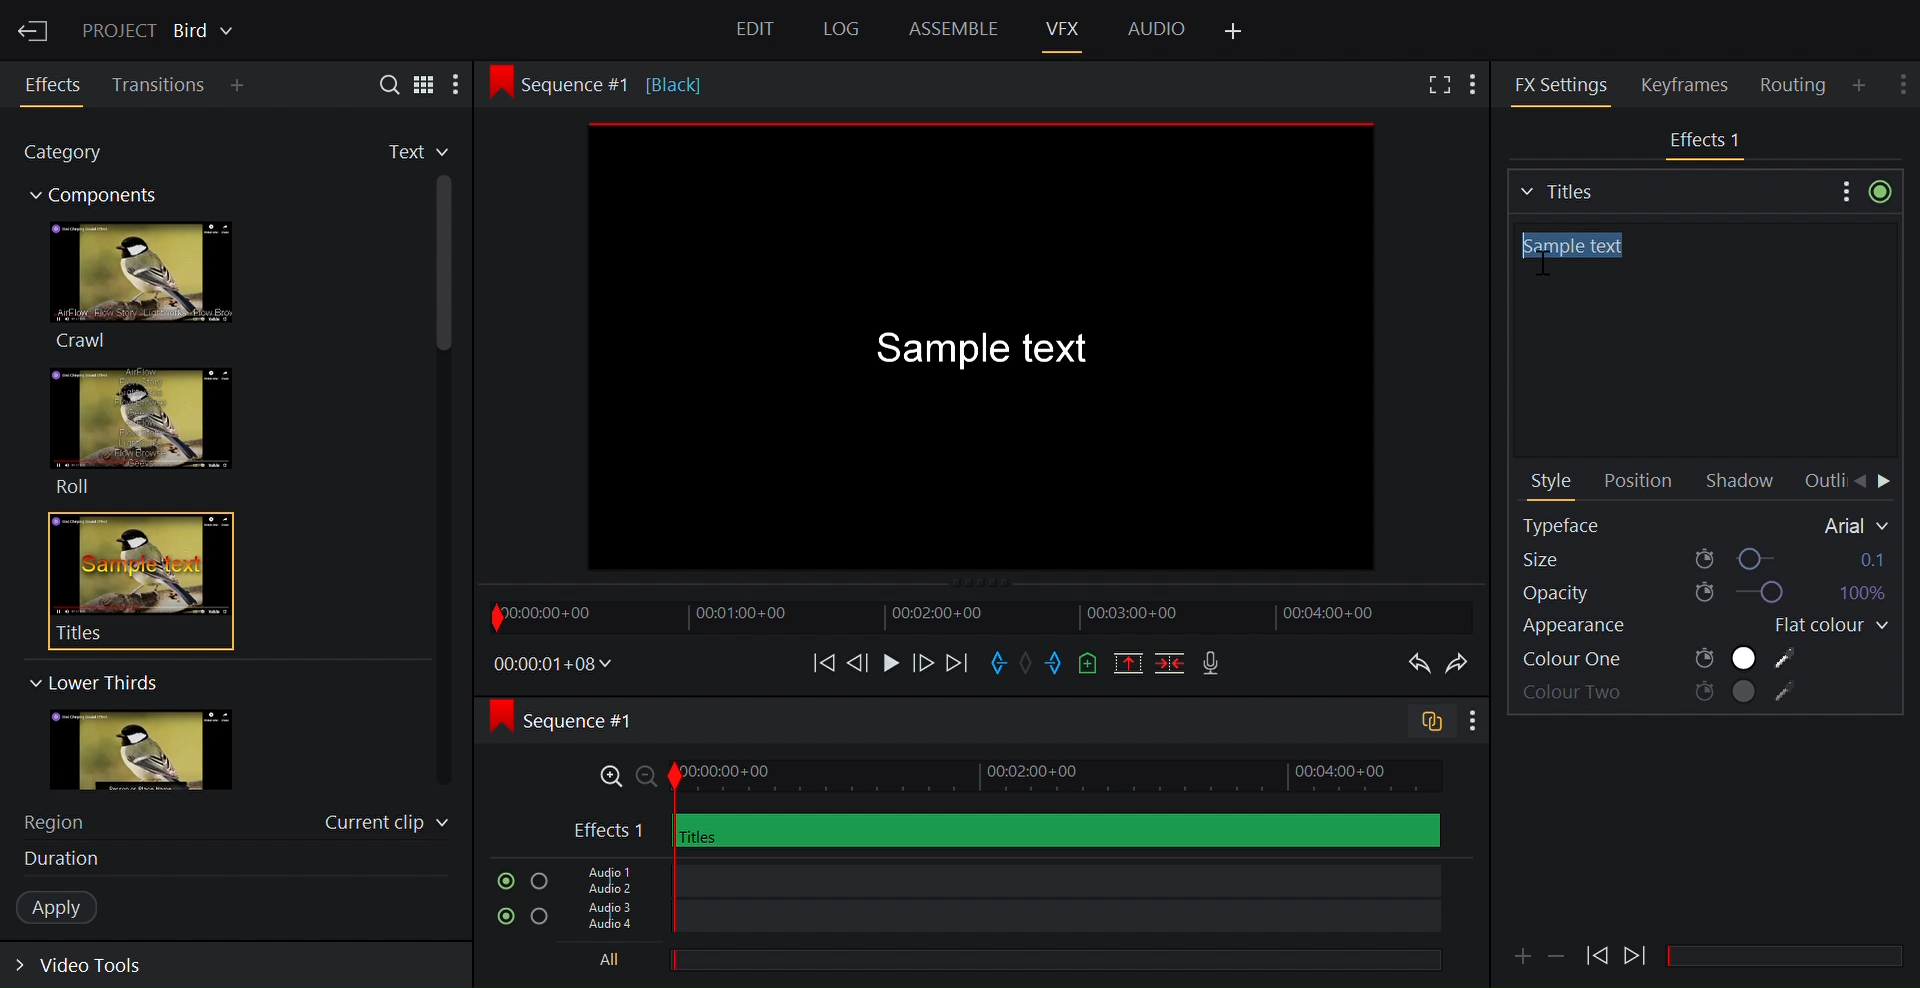  What do you see at coordinates (67, 908) in the screenshot?
I see `Apply` at bounding box center [67, 908].